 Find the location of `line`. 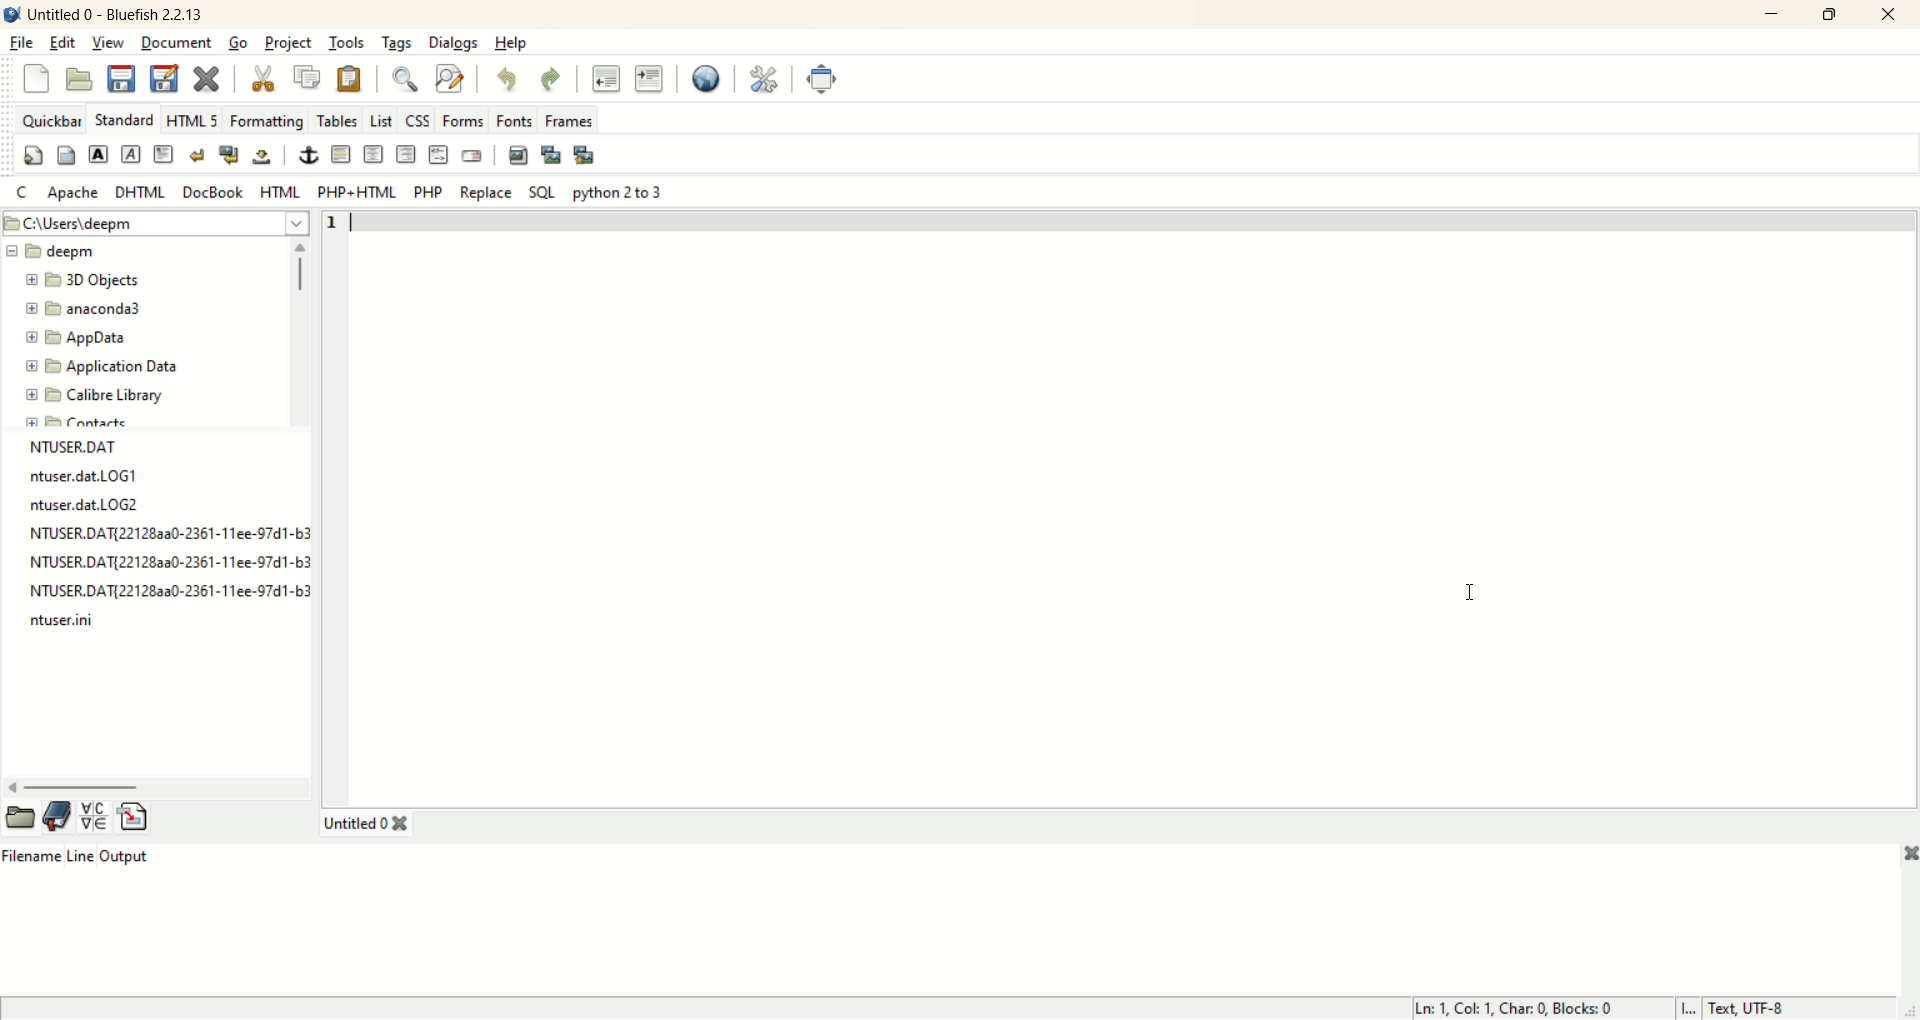

line is located at coordinates (82, 854).